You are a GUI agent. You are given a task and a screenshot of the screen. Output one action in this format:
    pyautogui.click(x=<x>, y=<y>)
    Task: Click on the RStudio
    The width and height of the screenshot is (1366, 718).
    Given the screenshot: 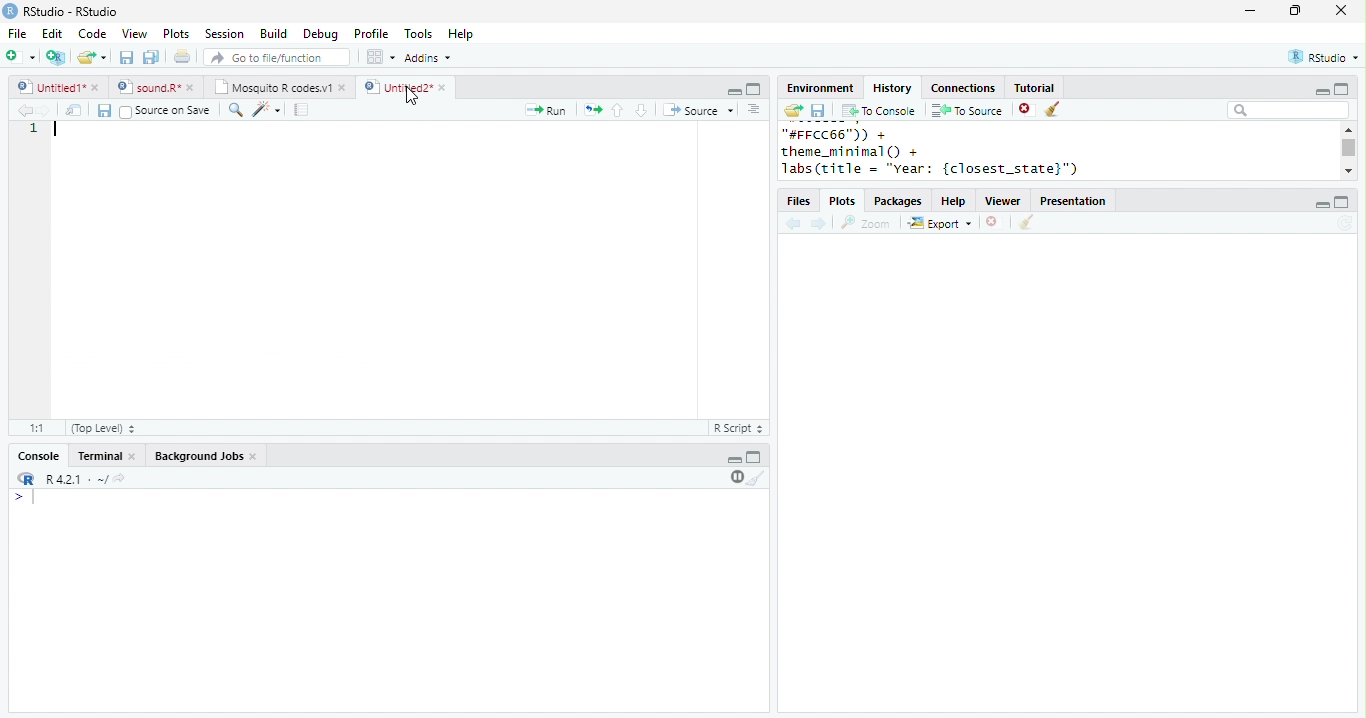 What is the action you would take?
    pyautogui.click(x=1326, y=56)
    